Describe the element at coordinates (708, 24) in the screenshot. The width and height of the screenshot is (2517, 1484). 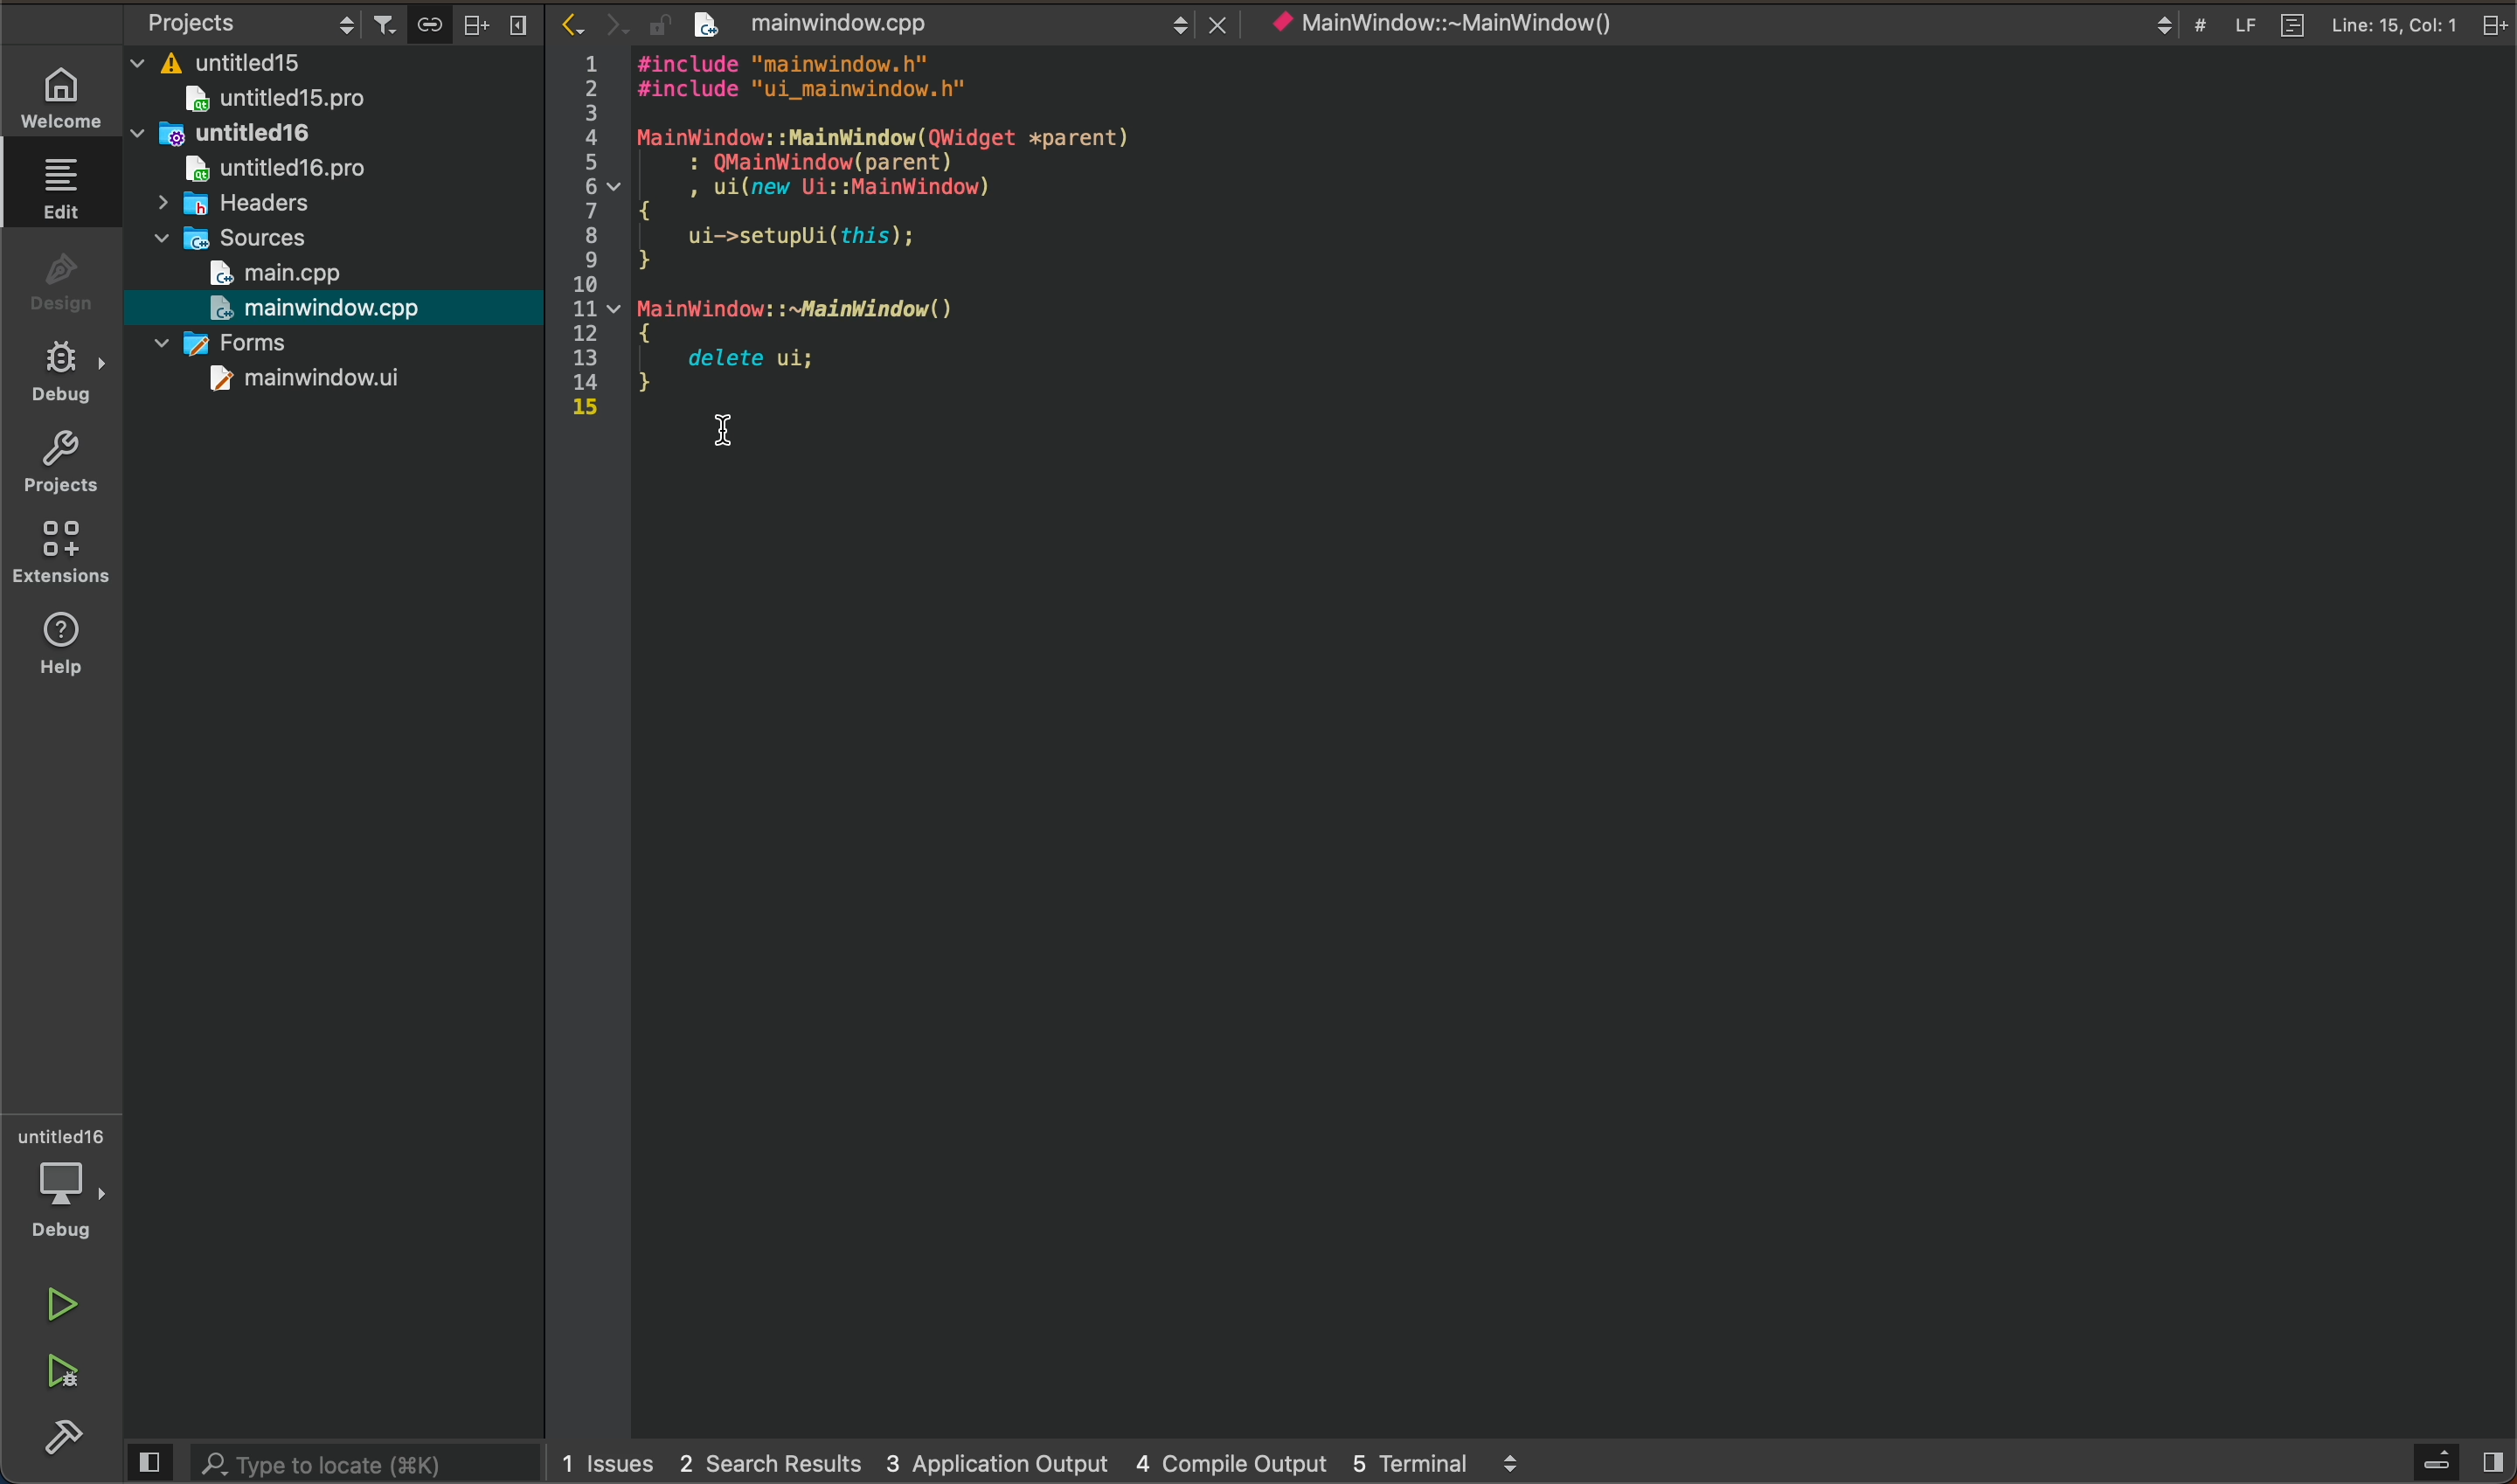
I see `create new project` at that location.